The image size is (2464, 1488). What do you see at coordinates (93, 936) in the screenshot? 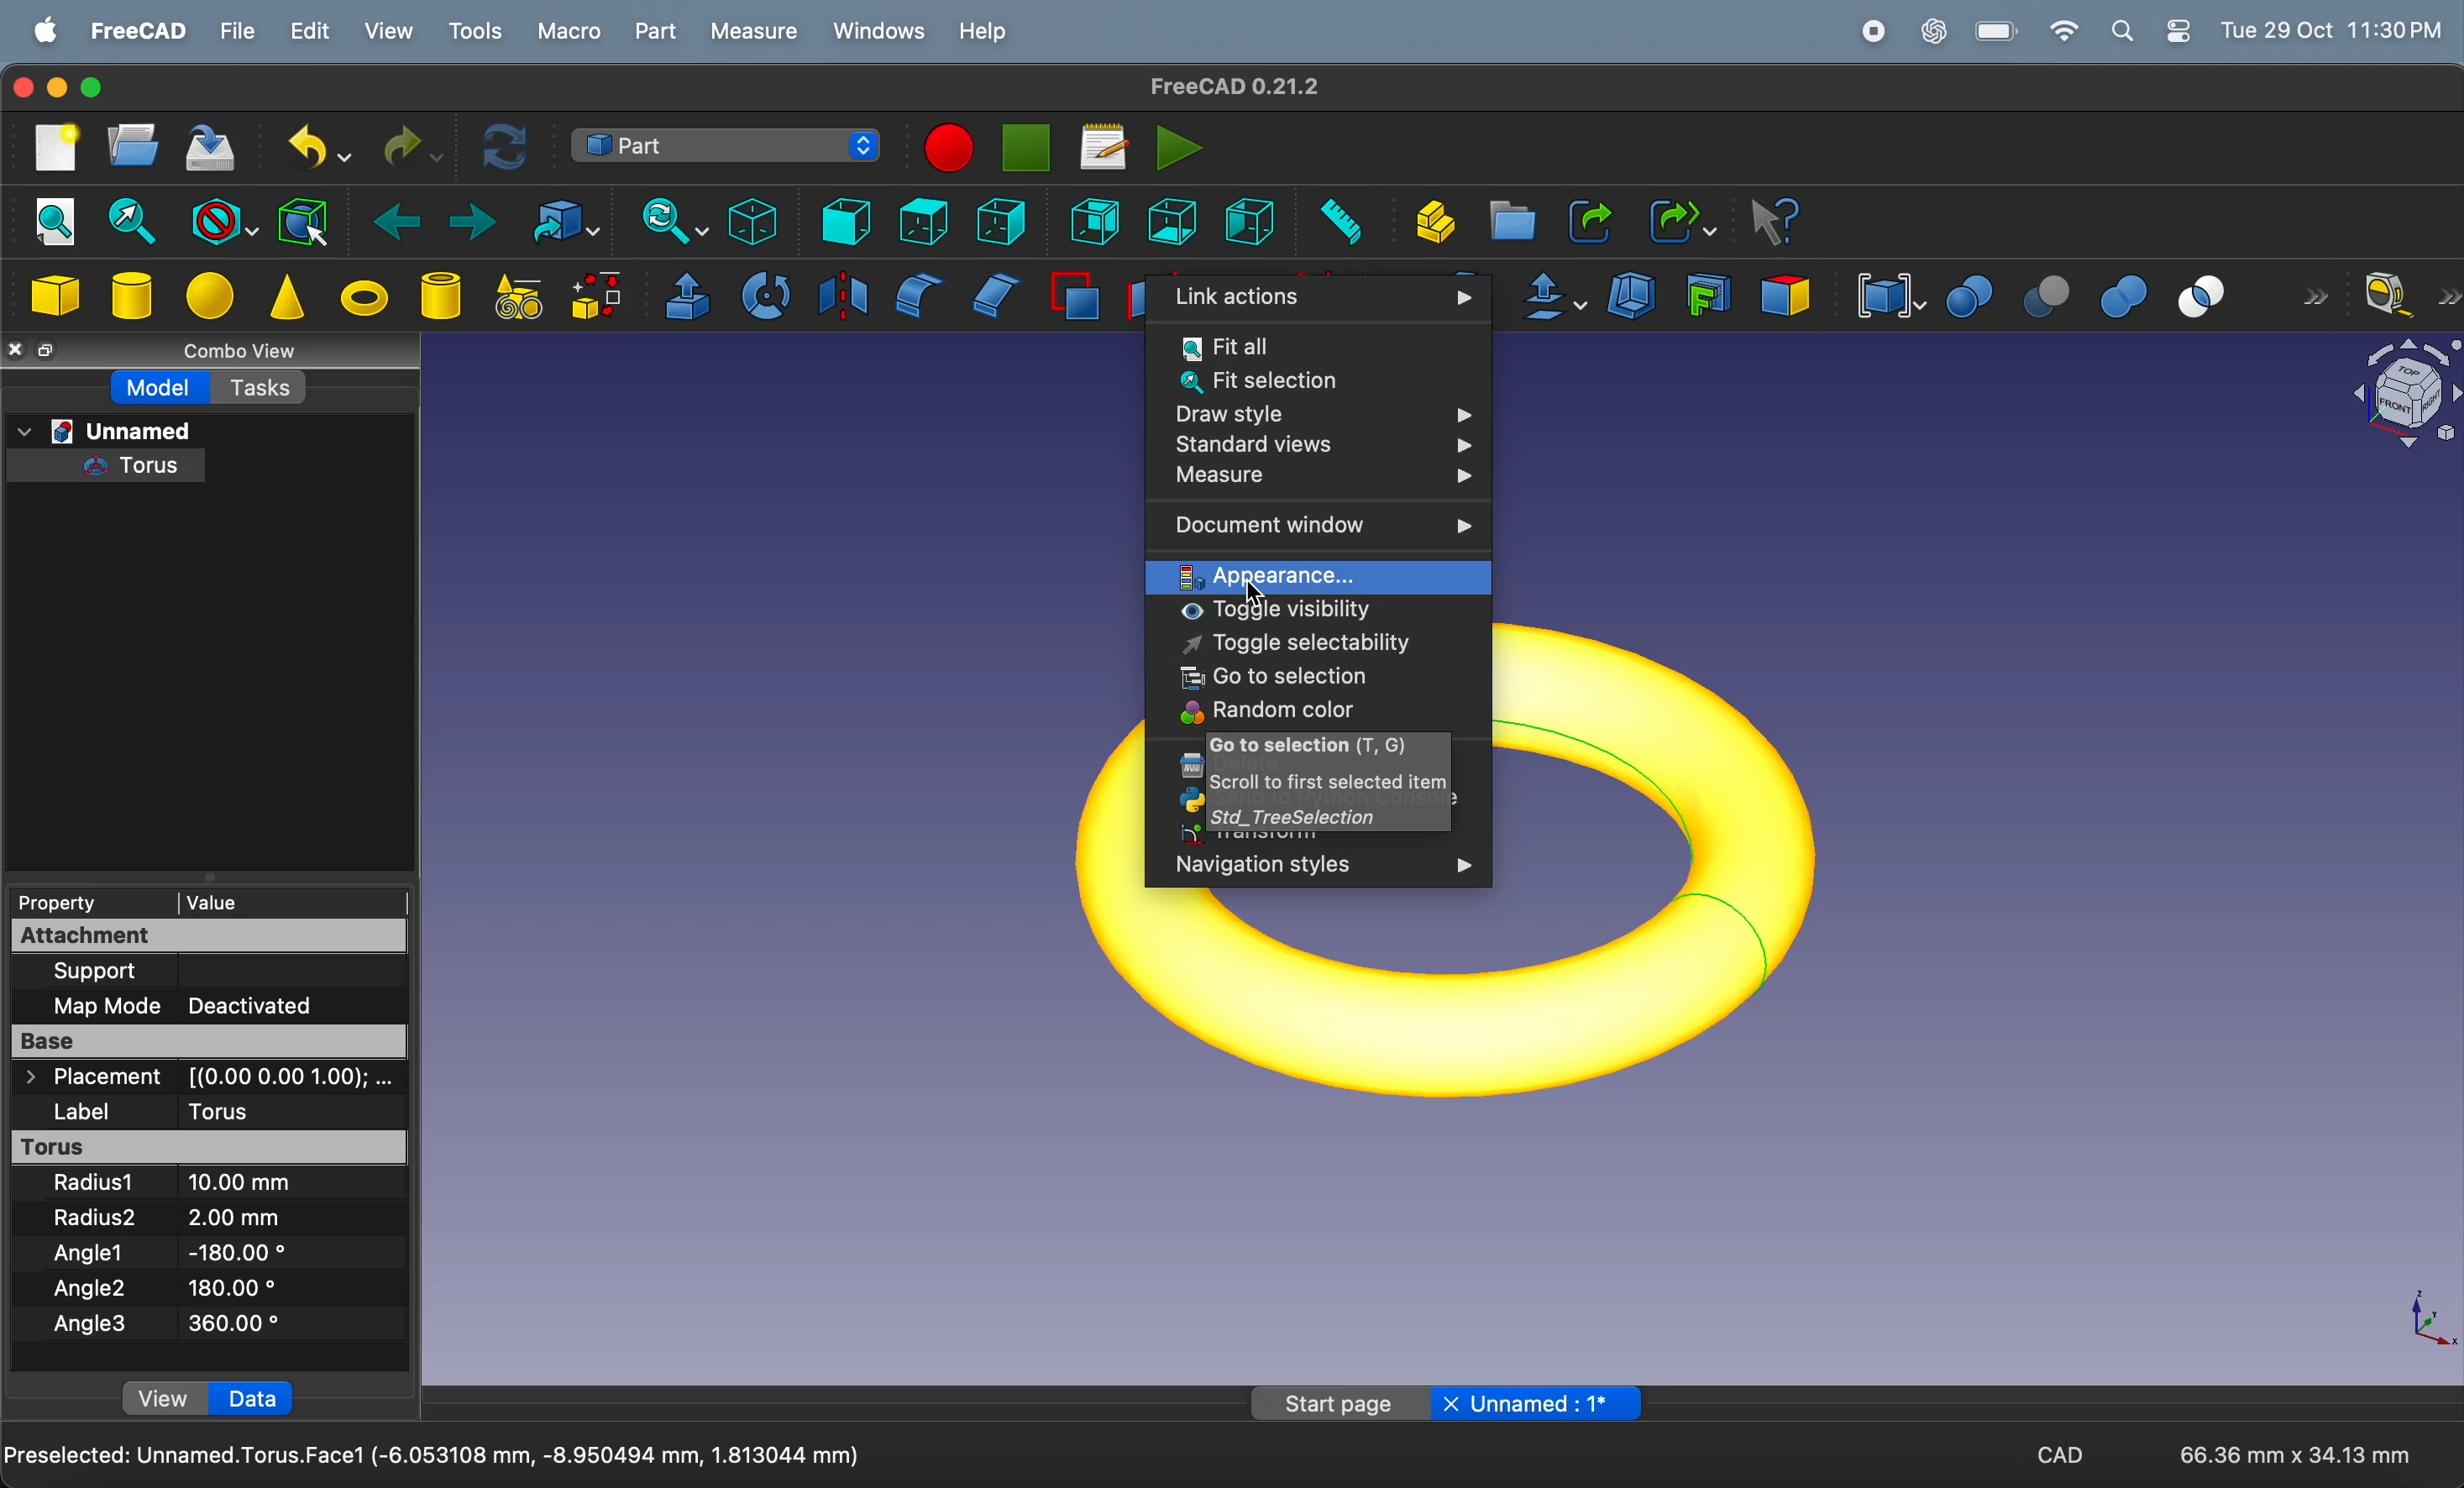
I see `attachment` at bounding box center [93, 936].